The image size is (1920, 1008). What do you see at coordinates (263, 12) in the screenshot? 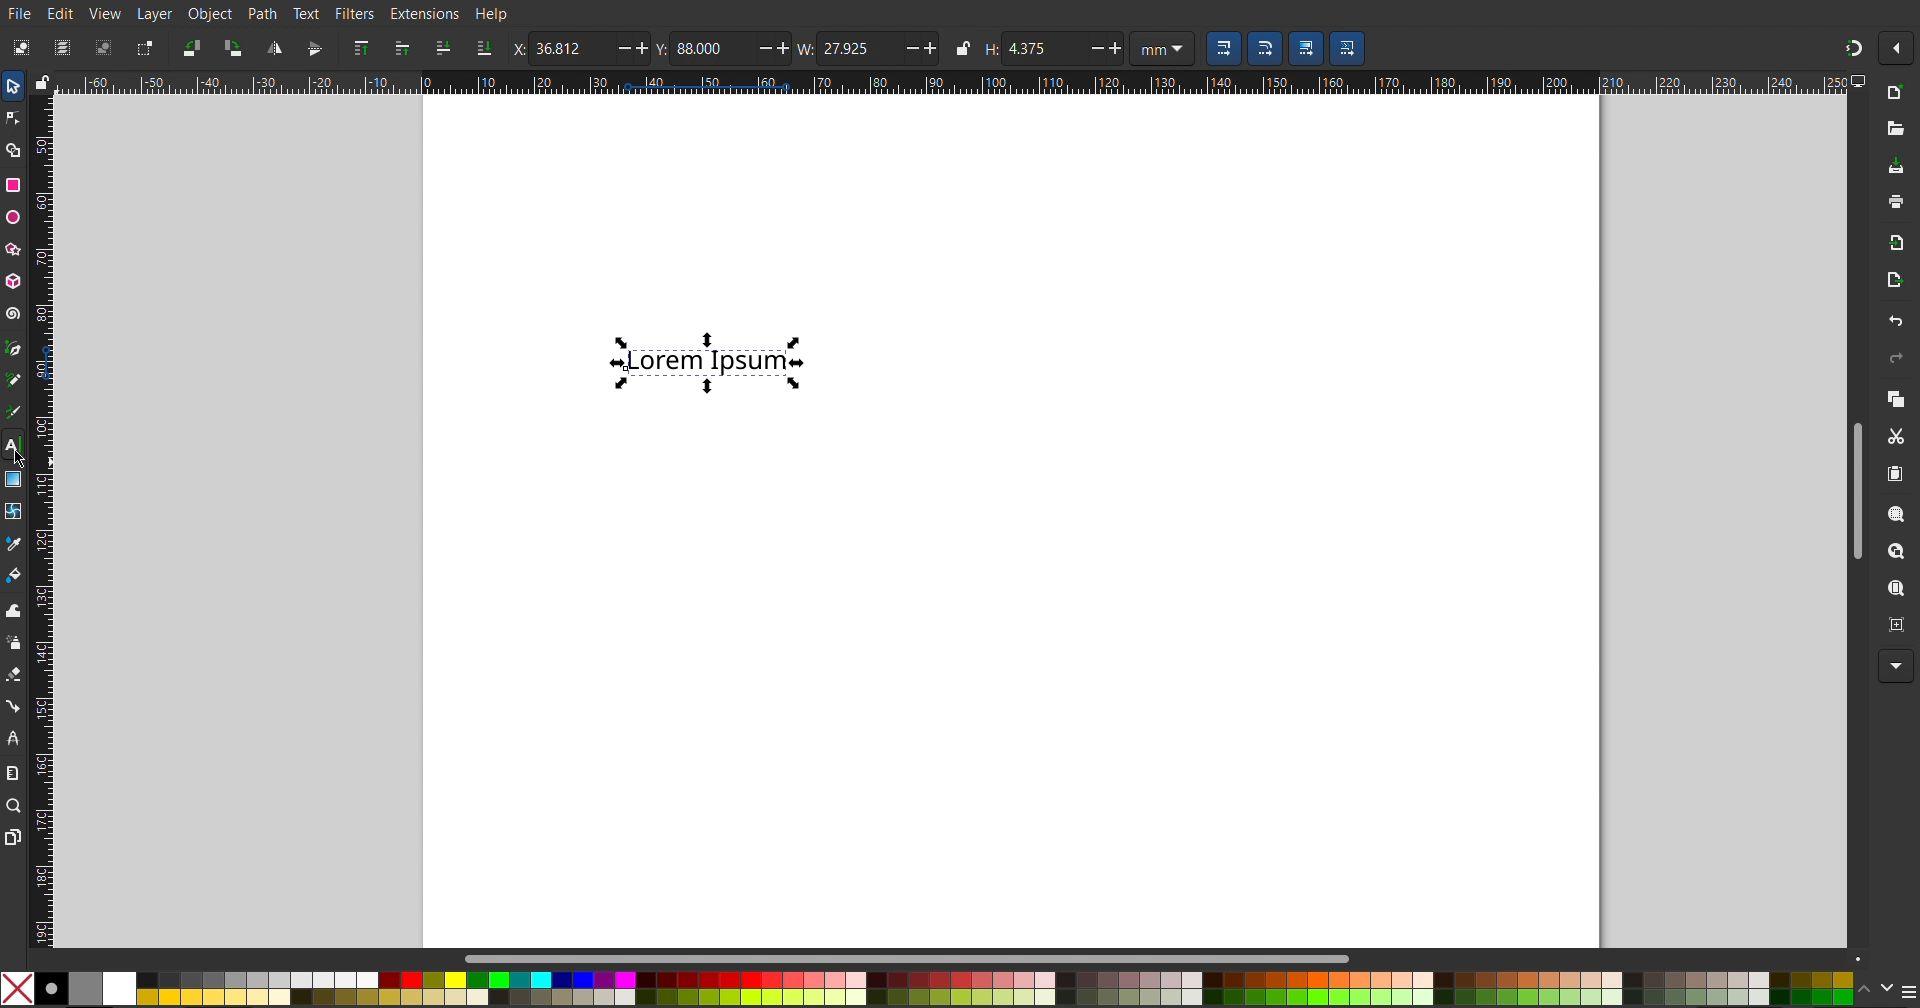
I see `Path` at bounding box center [263, 12].